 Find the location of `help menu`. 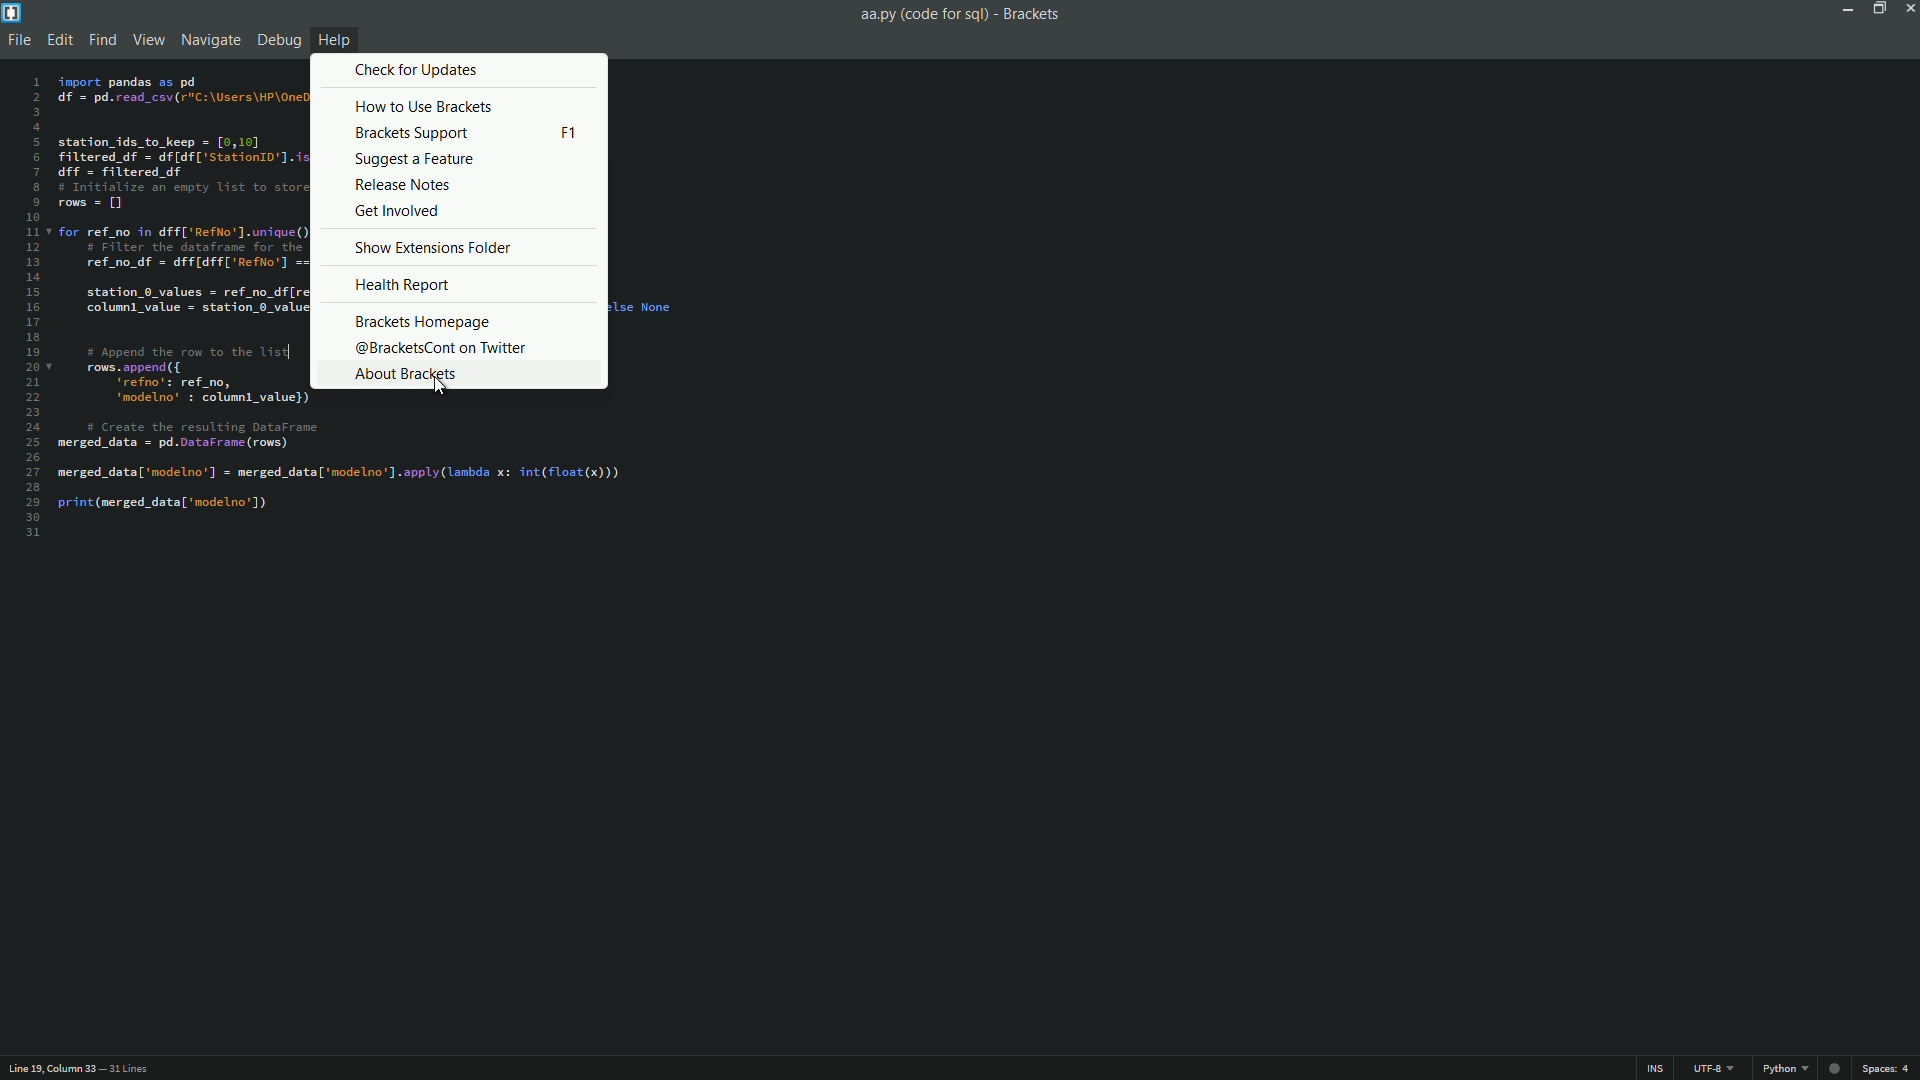

help menu is located at coordinates (333, 41).